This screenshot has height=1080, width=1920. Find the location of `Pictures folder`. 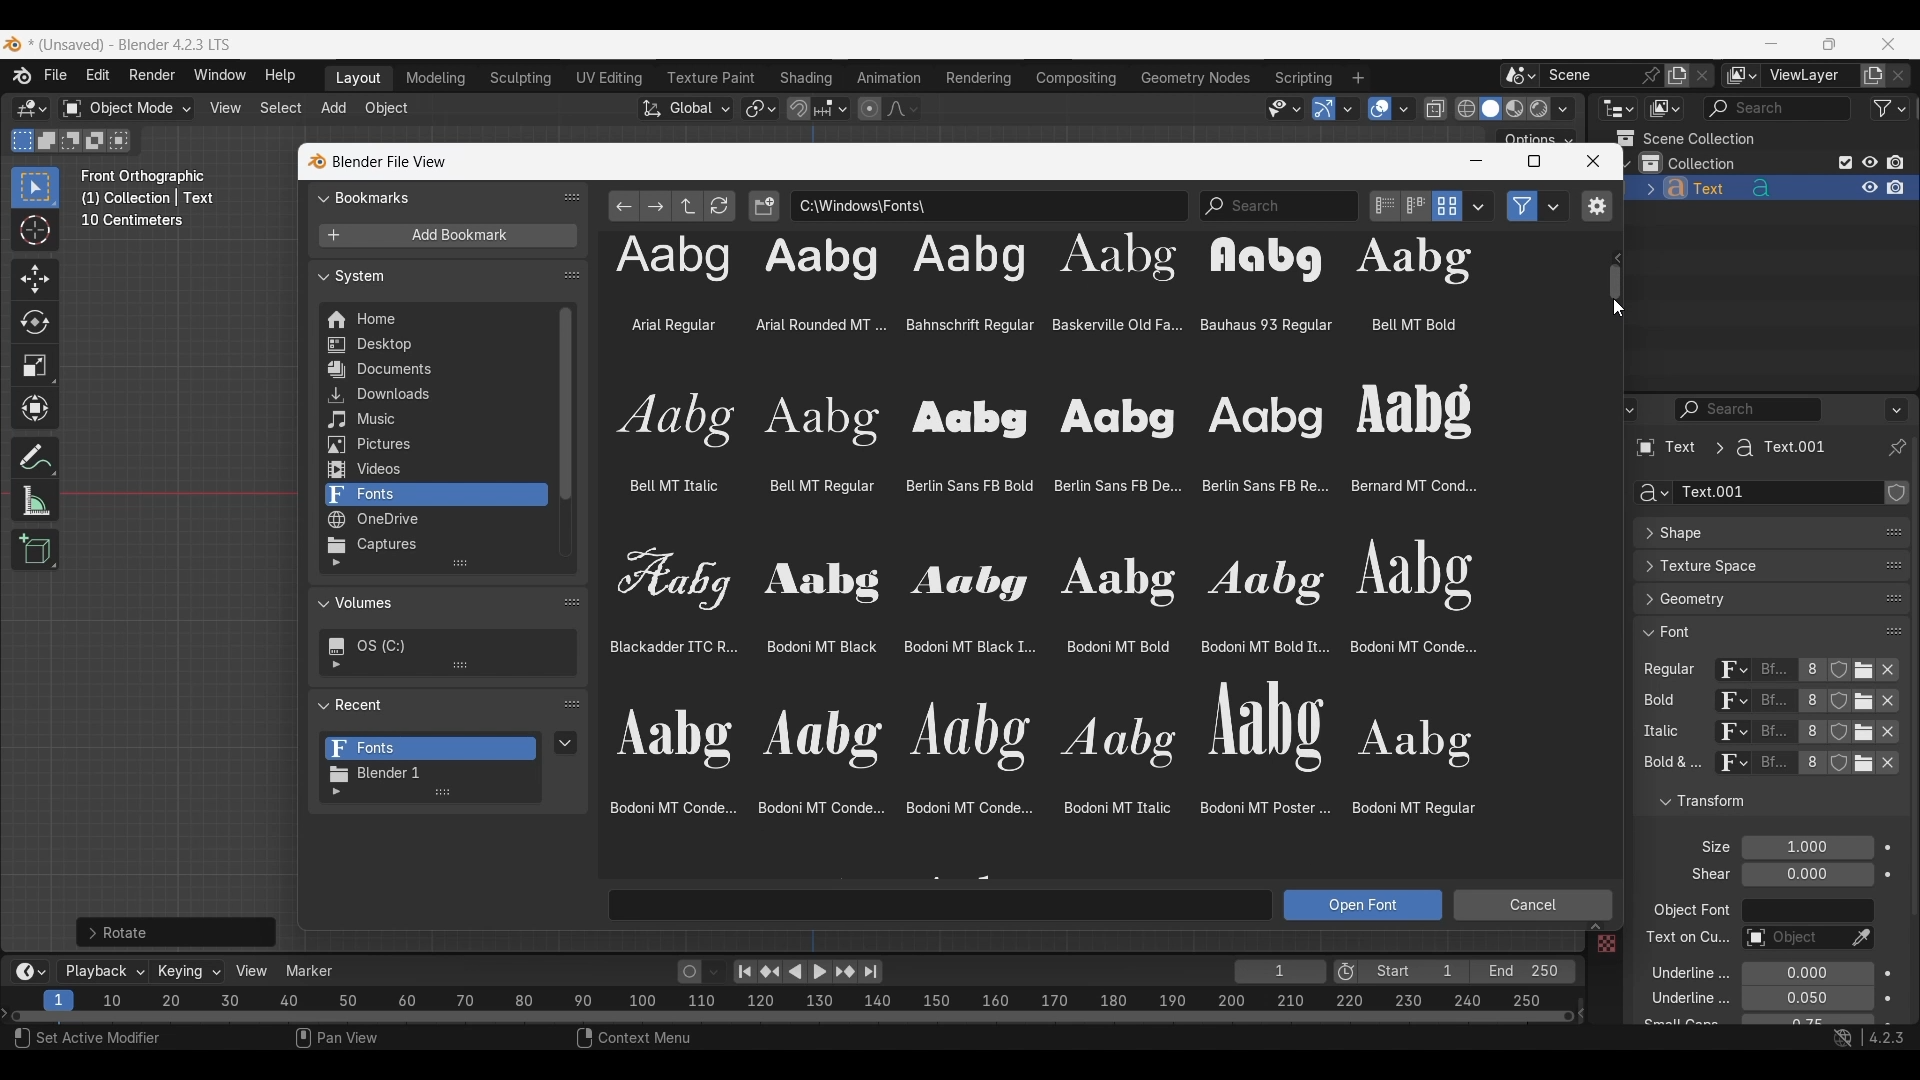

Pictures folder is located at coordinates (434, 445).